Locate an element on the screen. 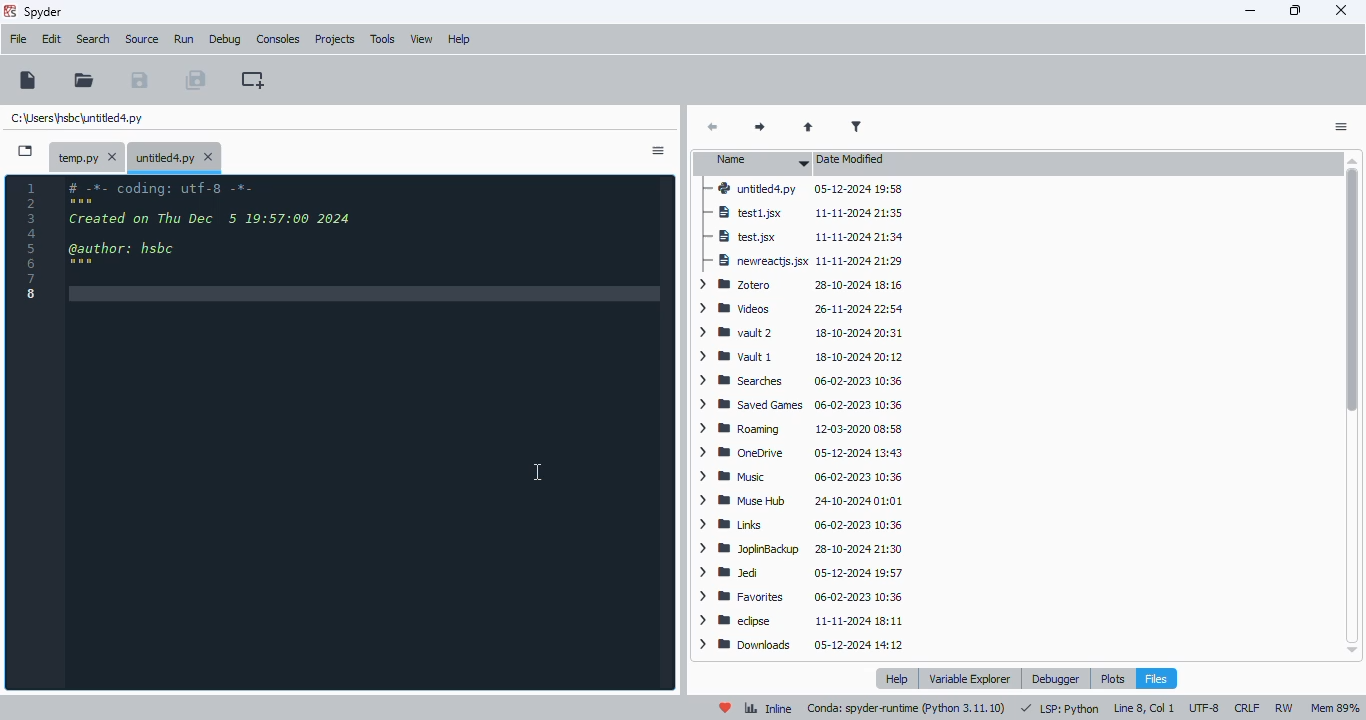 Image resolution: width=1366 pixels, height=720 pixels. date modified is located at coordinates (853, 160).